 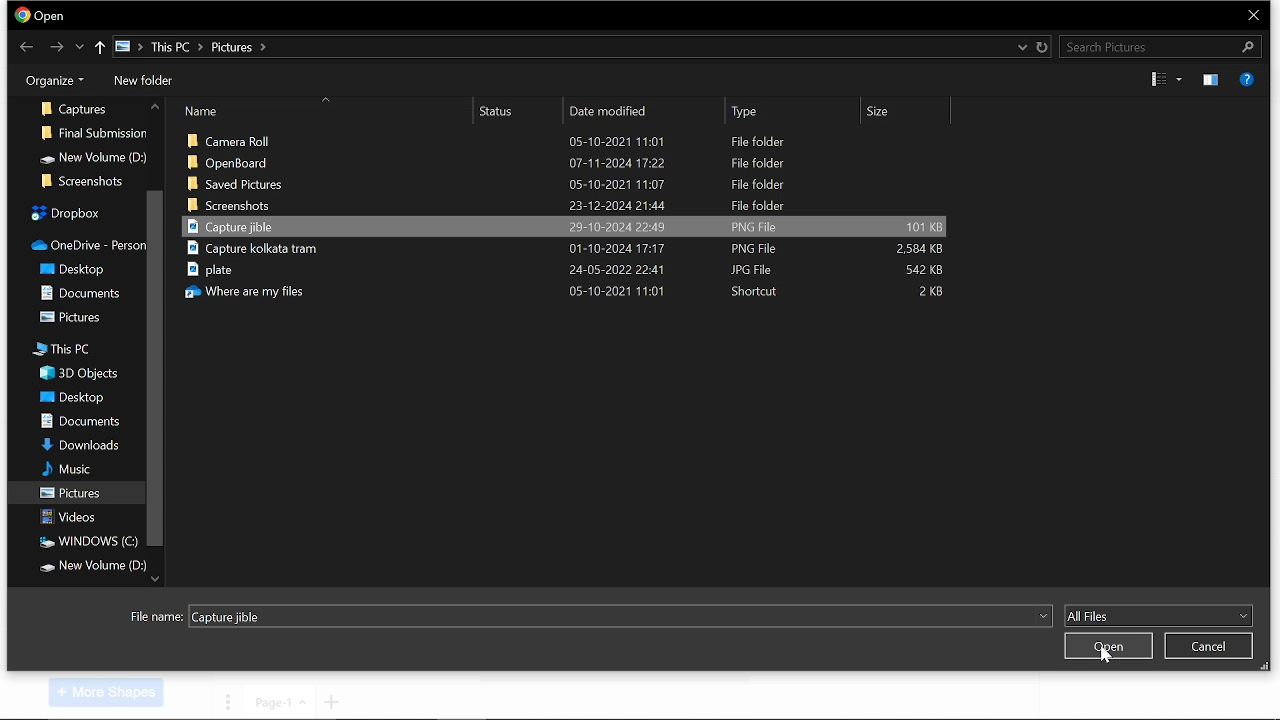 What do you see at coordinates (85, 371) in the screenshot?
I see `folders` at bounding box center [85, 371].